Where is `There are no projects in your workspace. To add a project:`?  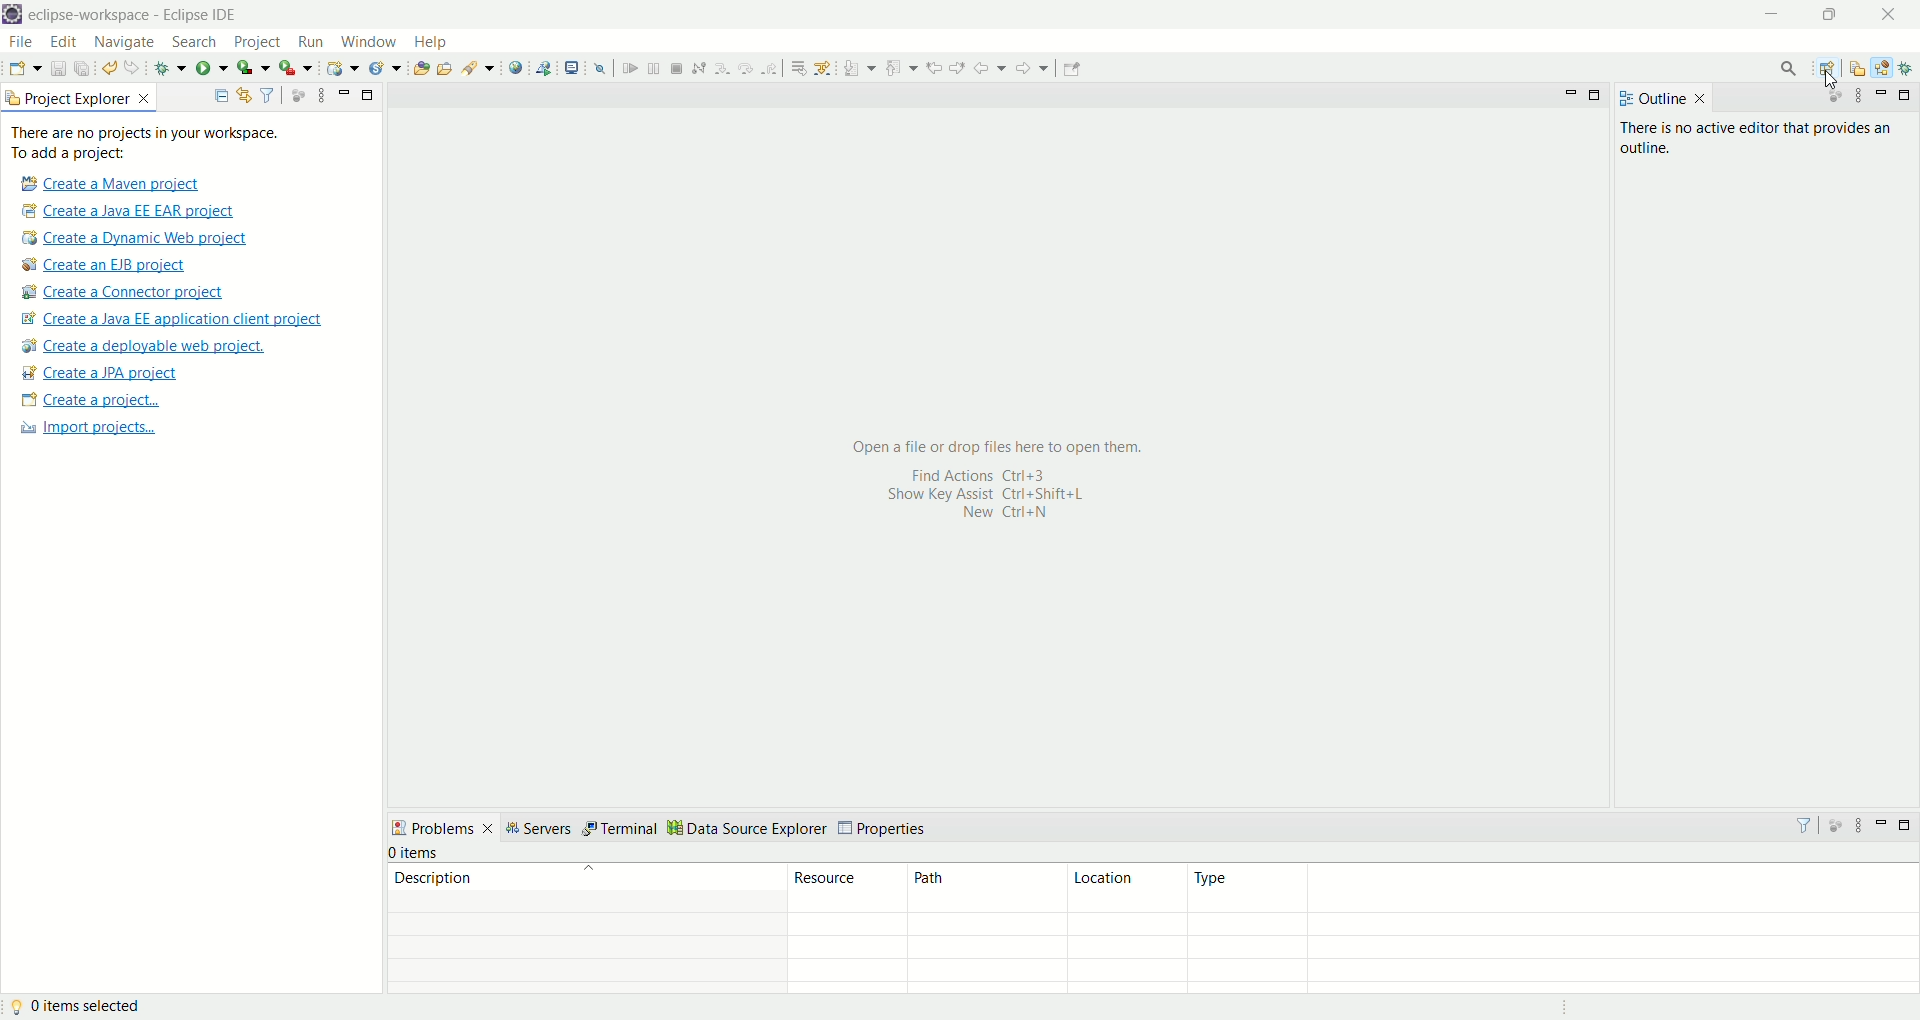 There are no projects in your workspace. To add a project: is located at coordinates (148, 144).